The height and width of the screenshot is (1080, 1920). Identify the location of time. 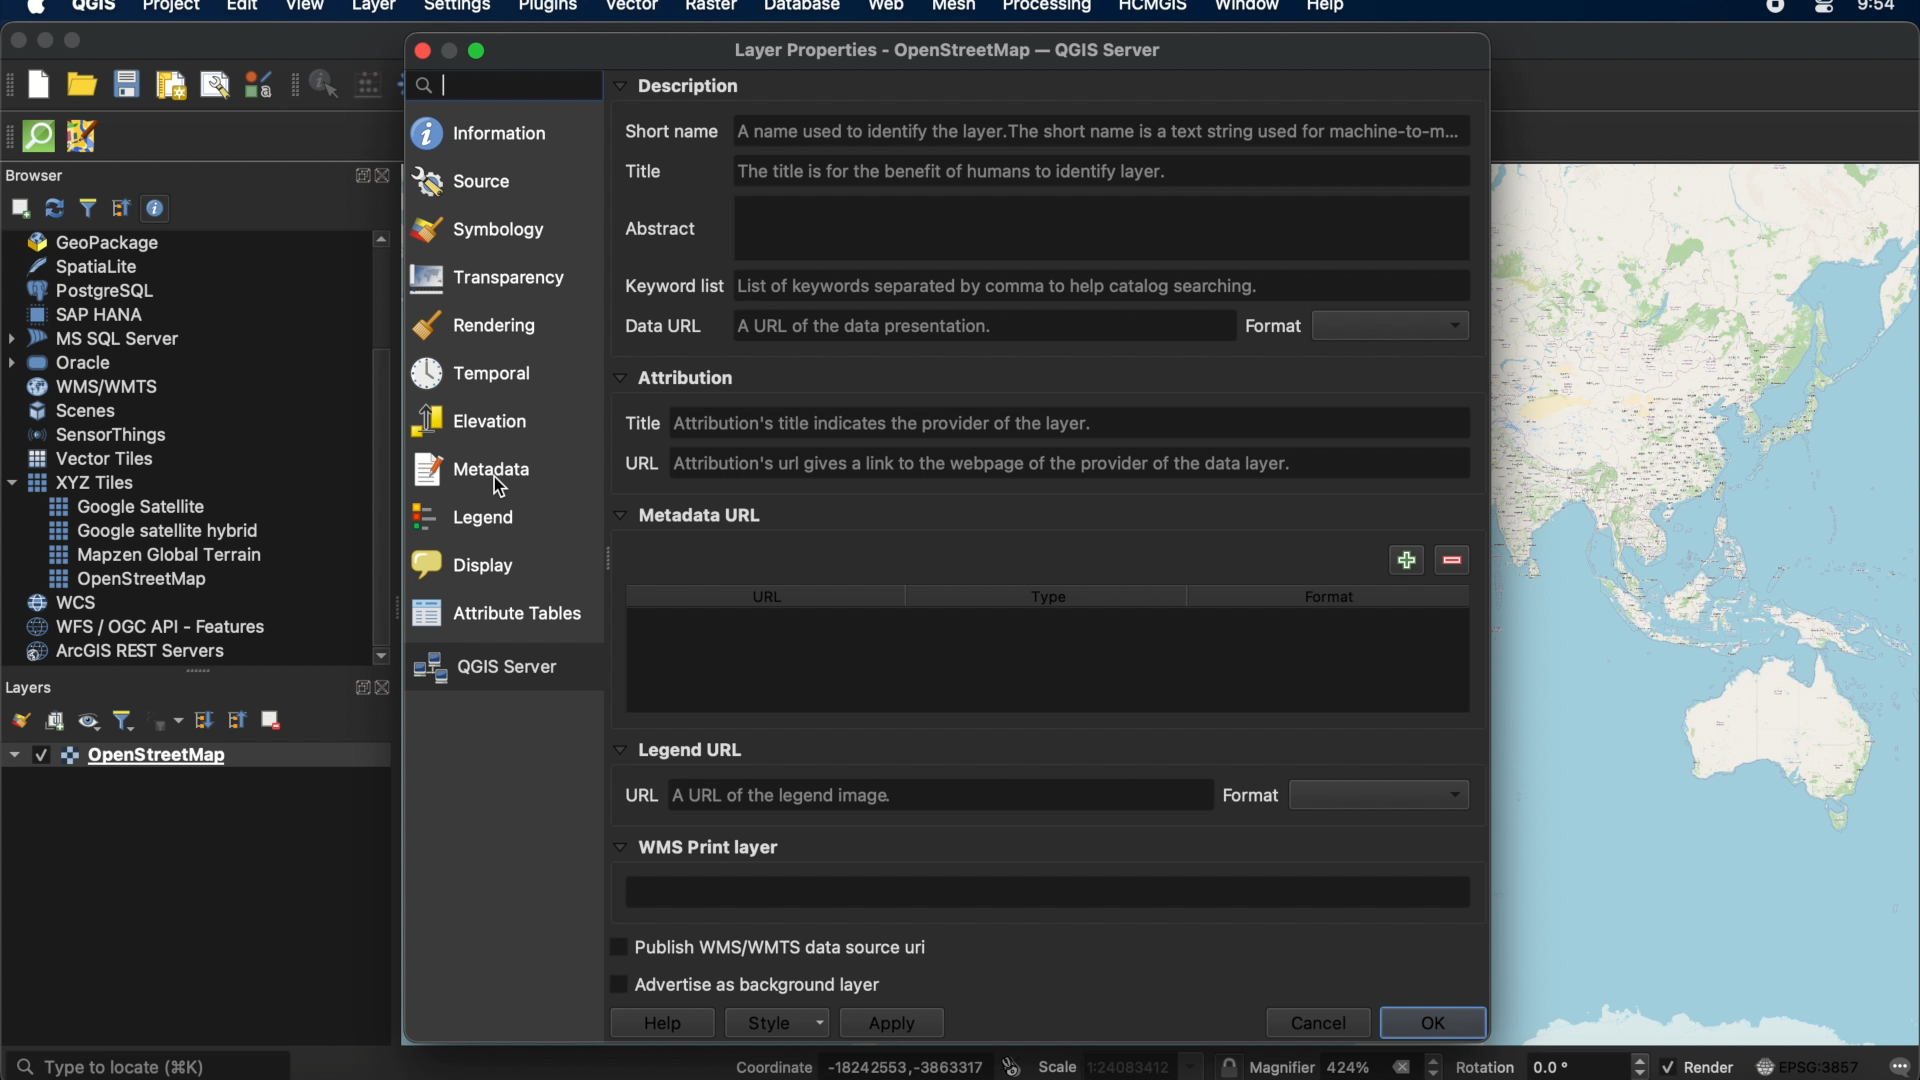
(1875, 9).